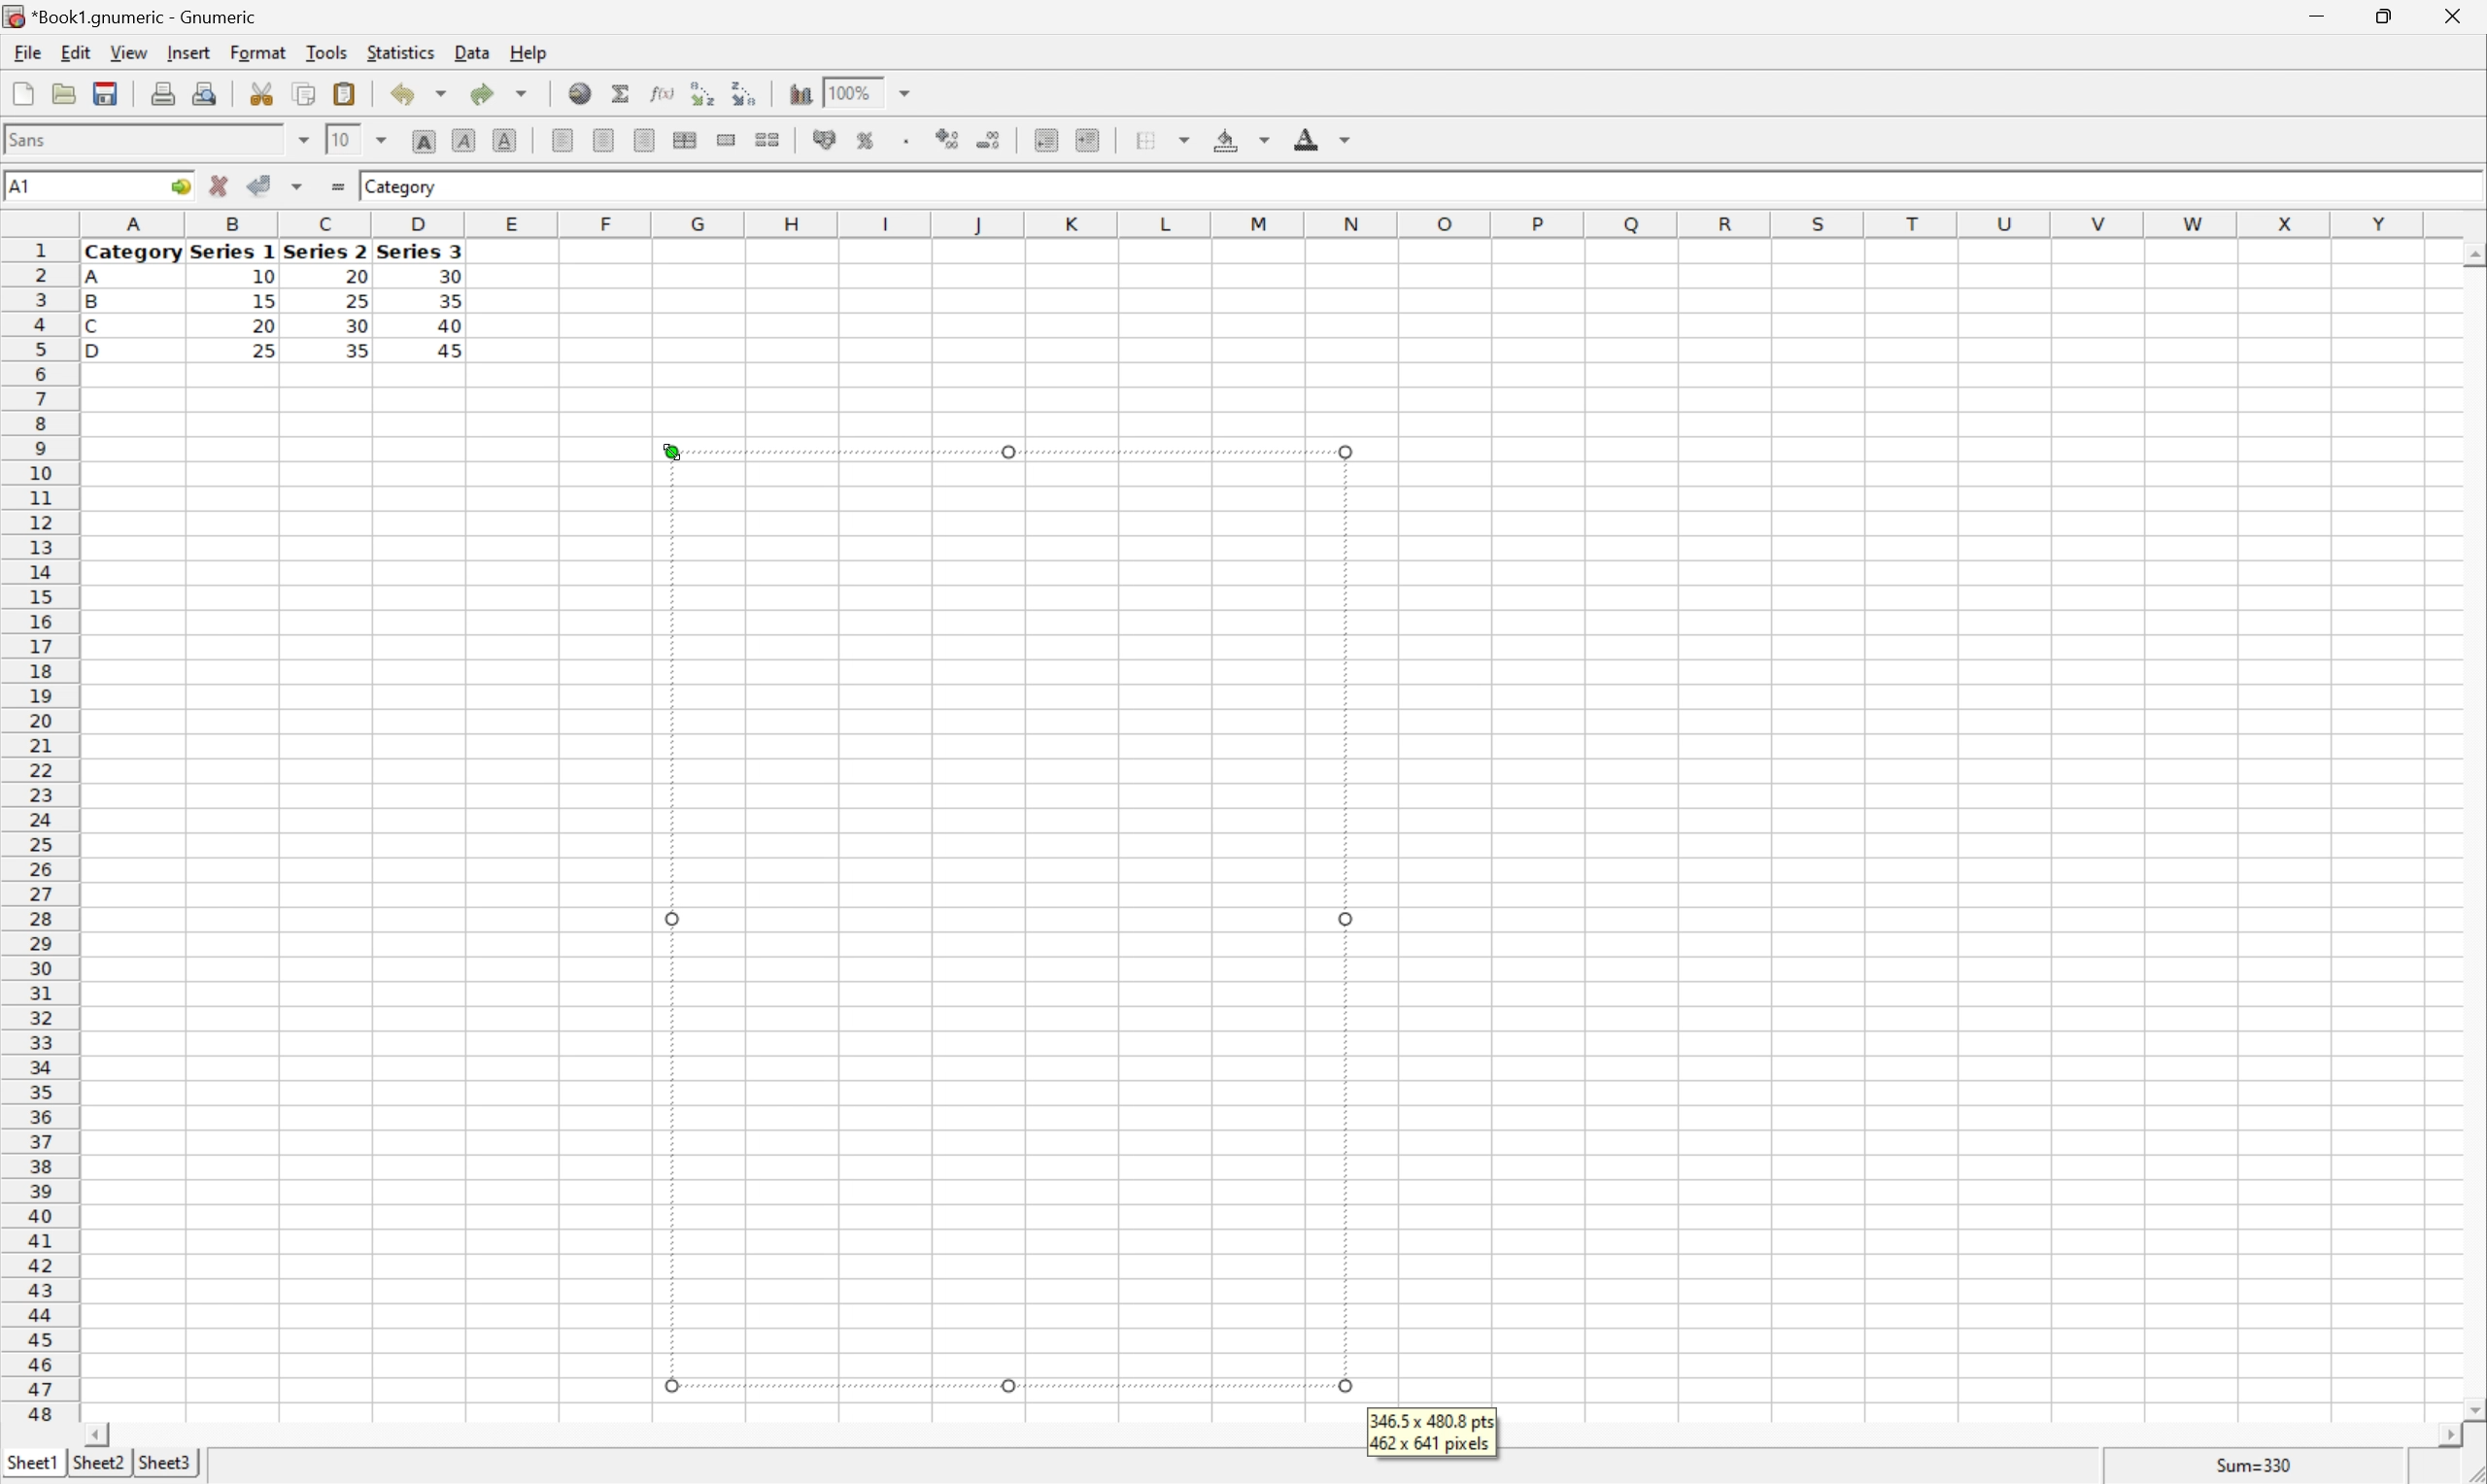  I want to click on Copy selection, so click(305, 92).